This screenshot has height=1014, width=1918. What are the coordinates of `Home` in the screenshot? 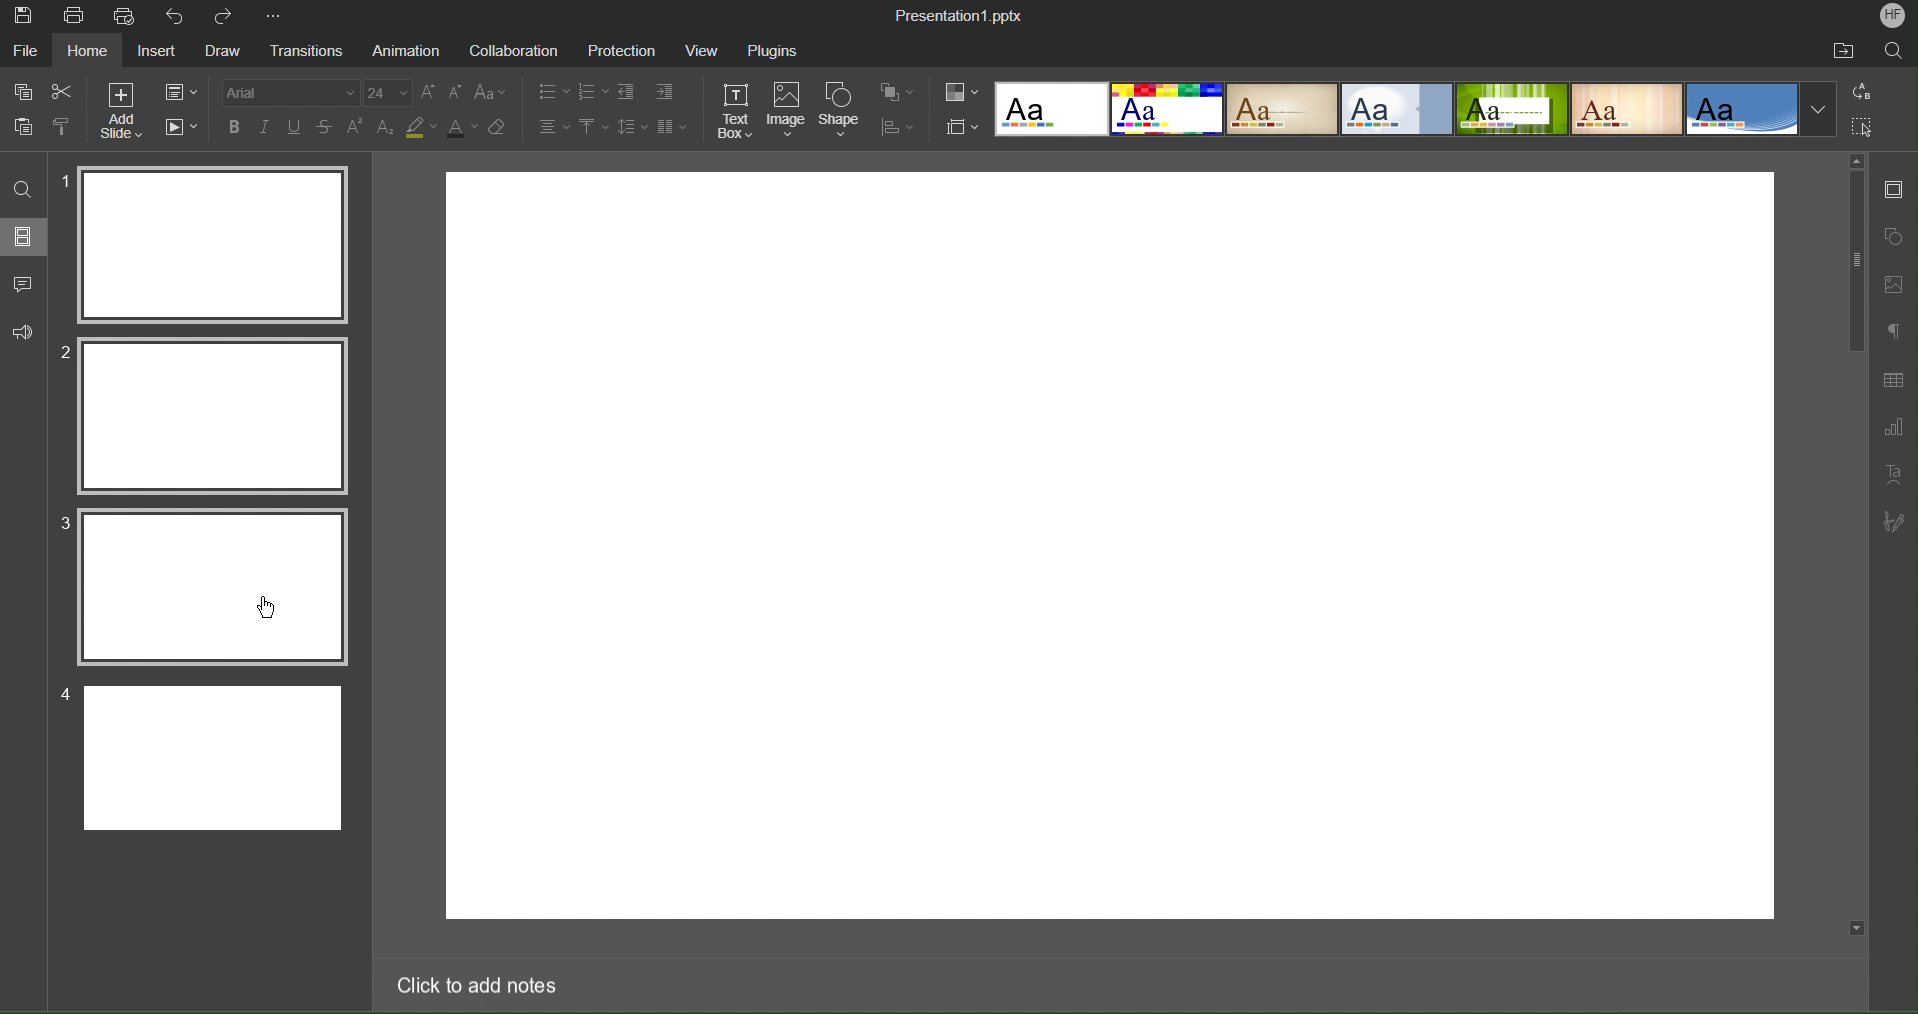 It's located at (90, 51).